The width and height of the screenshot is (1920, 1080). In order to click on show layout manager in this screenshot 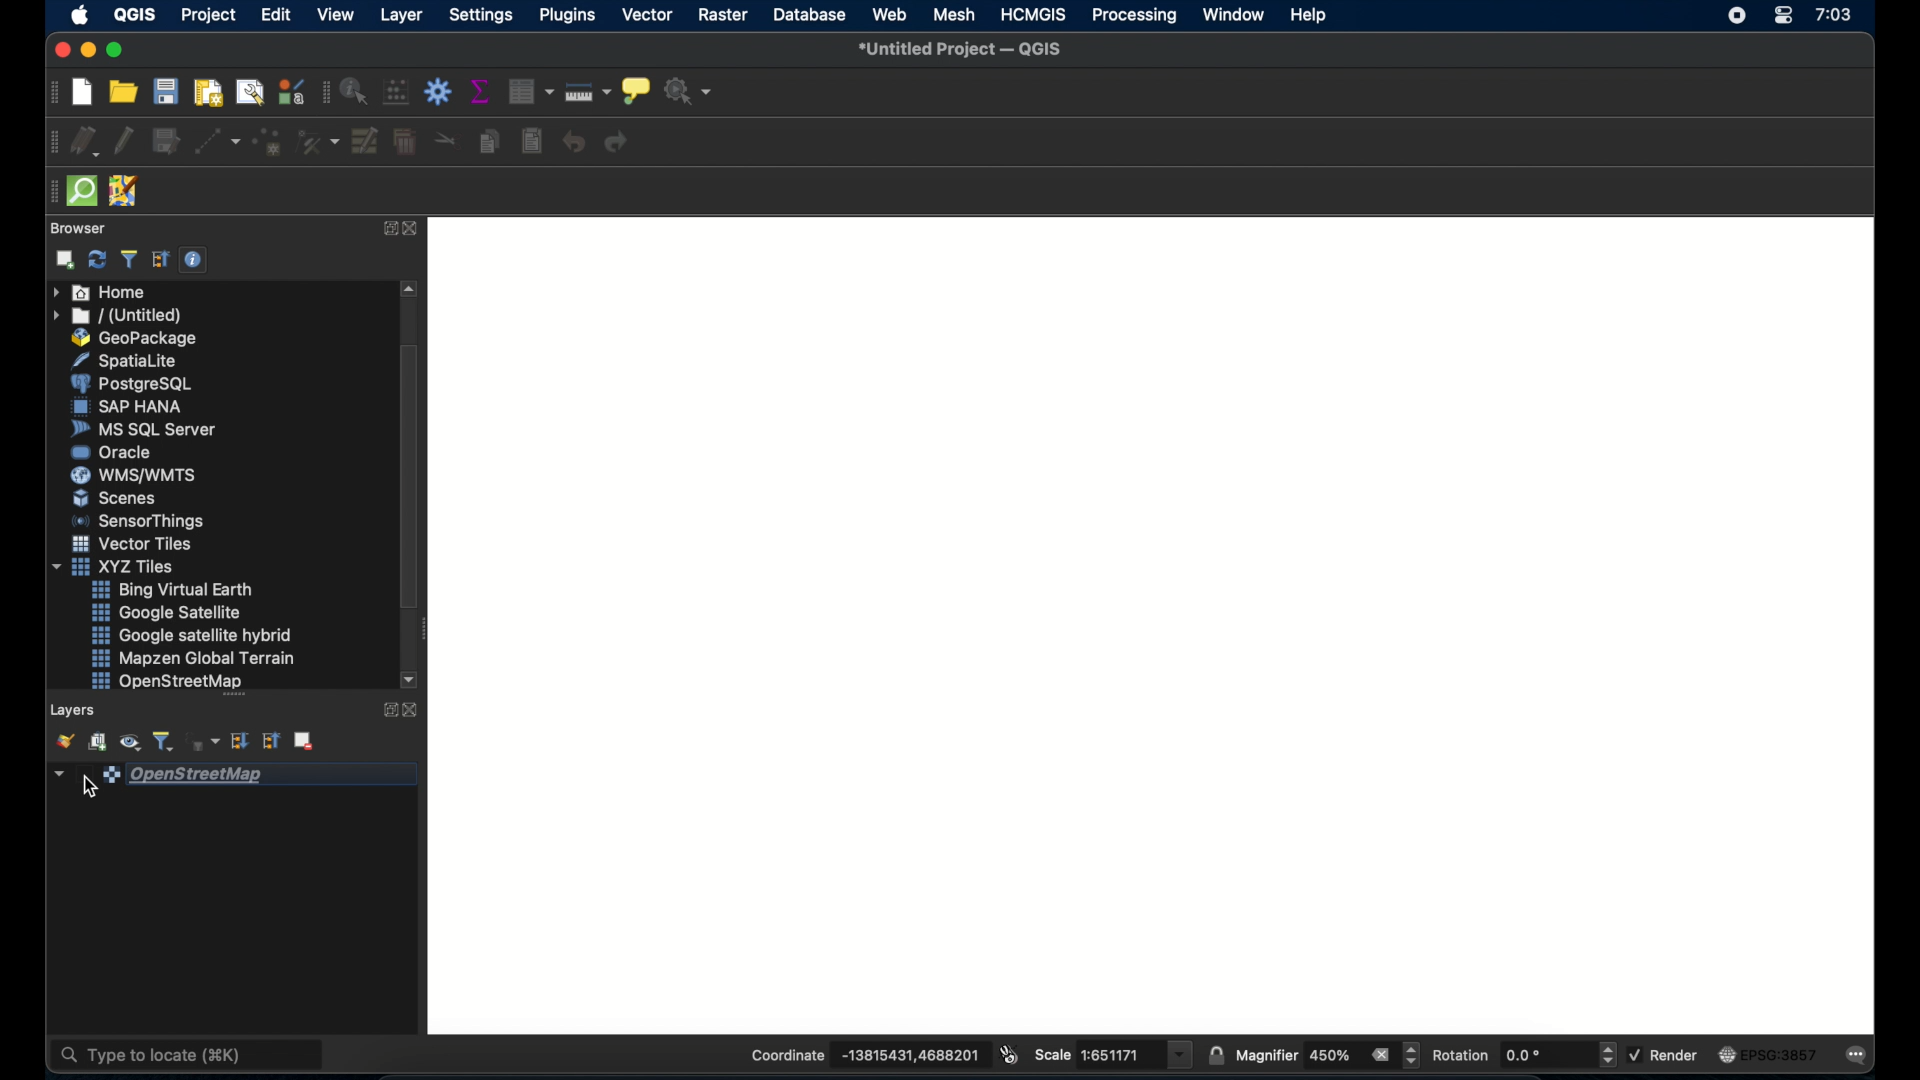, I will do `click(249, 94)`.